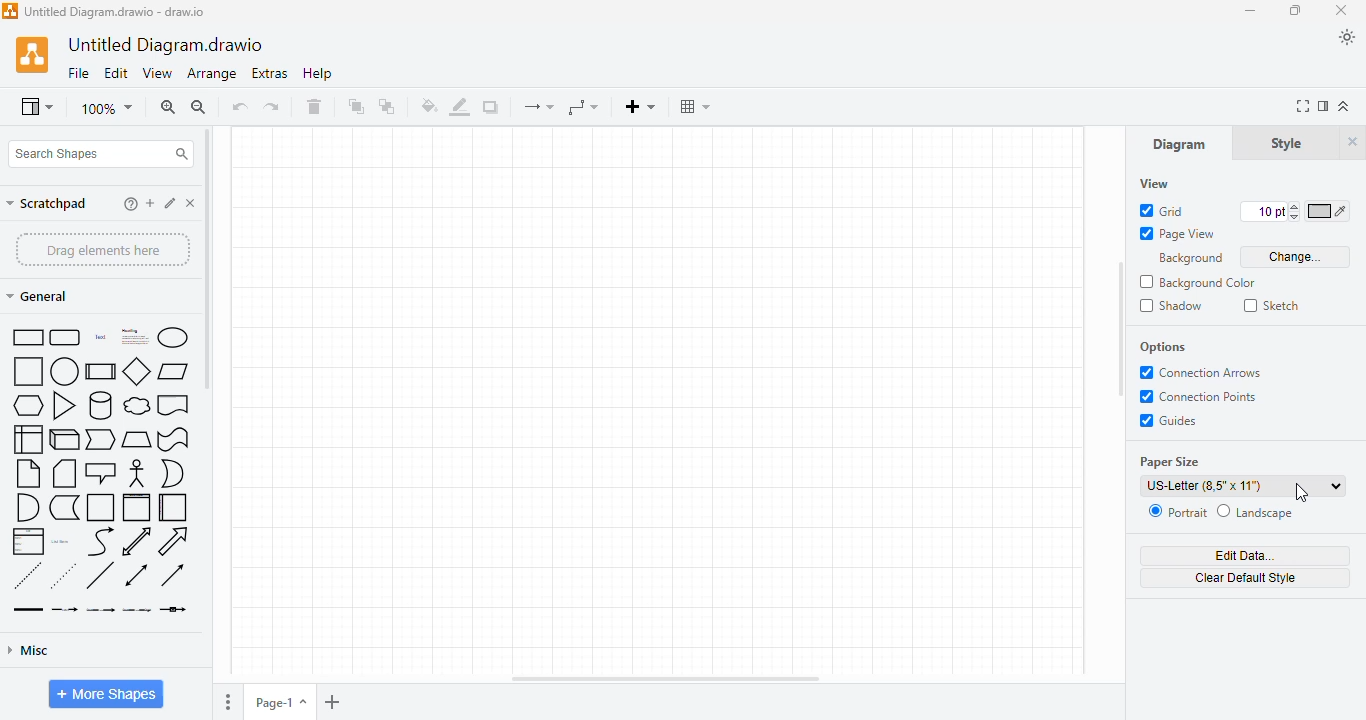  I want to click on diagram, so click(1179, 145).